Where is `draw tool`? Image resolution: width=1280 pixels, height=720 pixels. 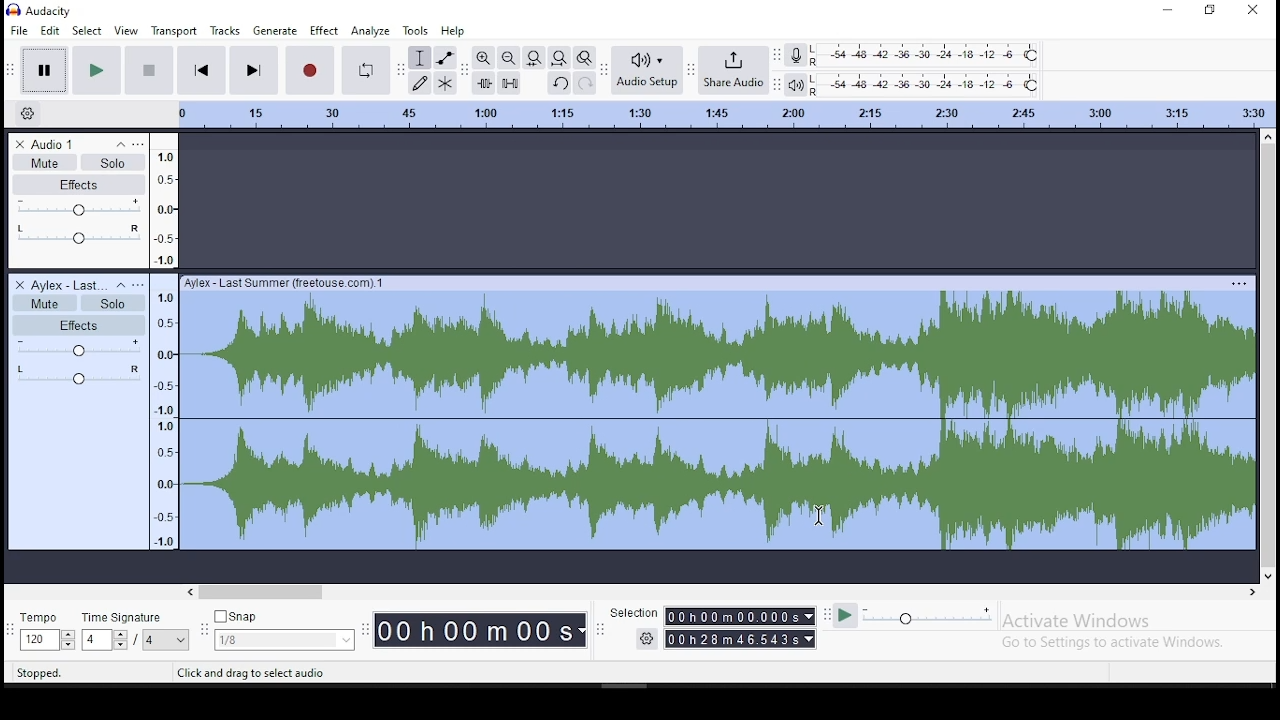
draw tool is located at coordinates (419, 82).